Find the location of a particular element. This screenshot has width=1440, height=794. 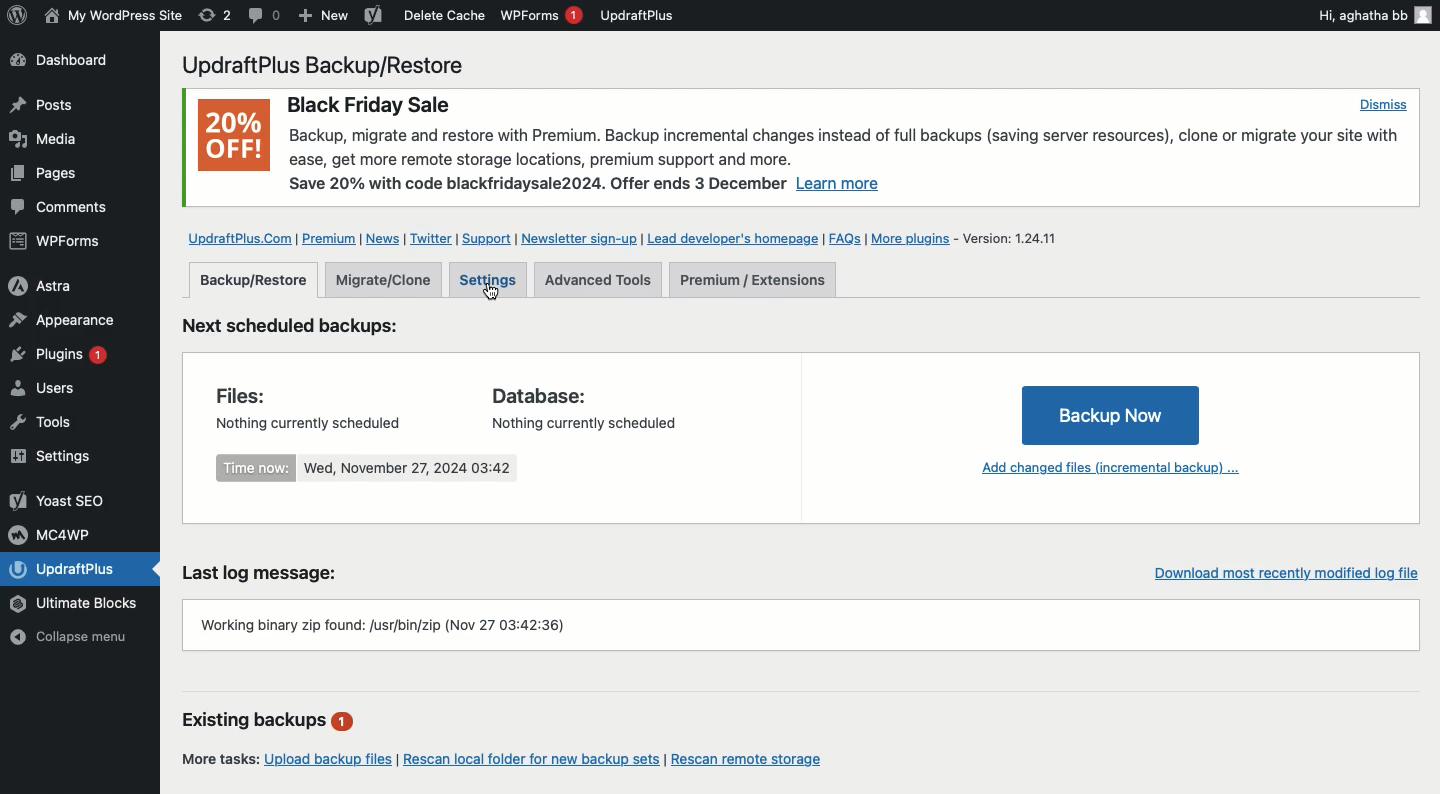

More plugins is located at coordinates (915, 239).